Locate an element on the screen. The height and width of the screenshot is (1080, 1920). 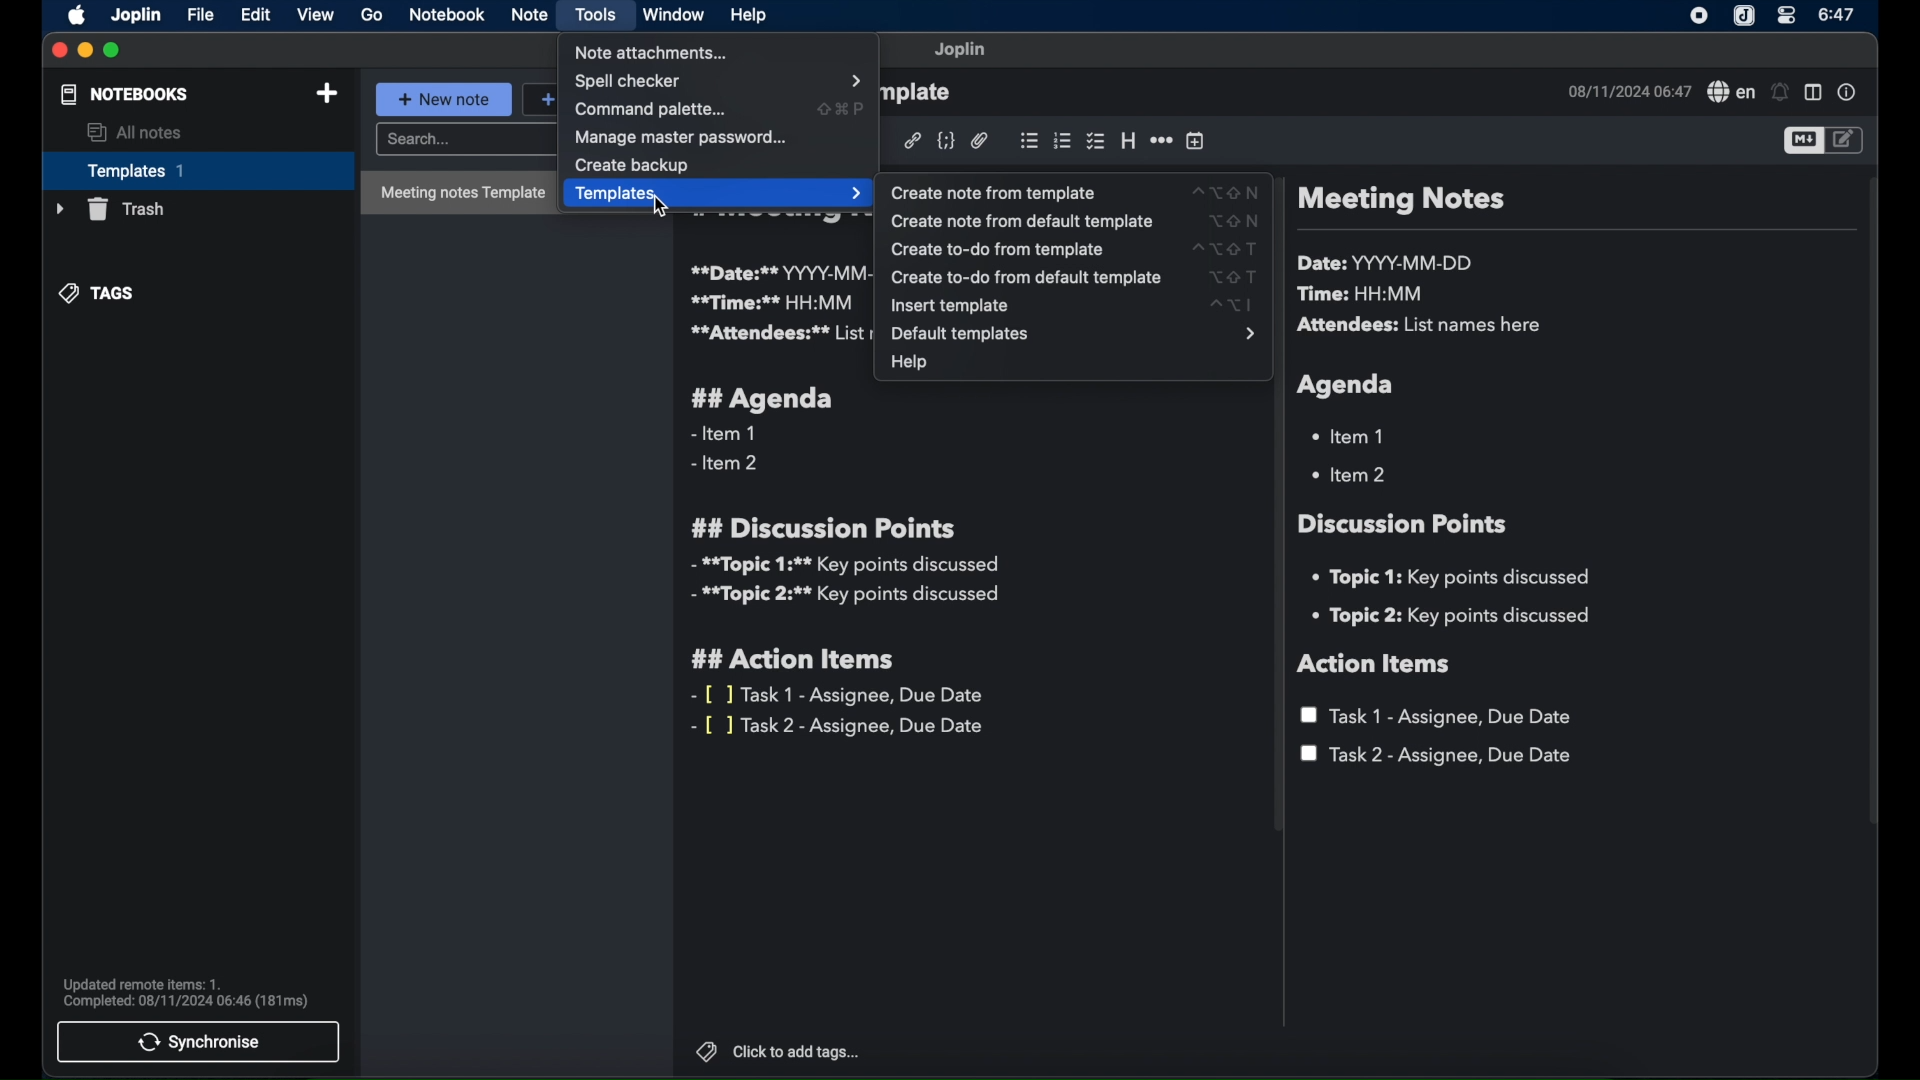
## discussion points is located at coordinates (823, 527).